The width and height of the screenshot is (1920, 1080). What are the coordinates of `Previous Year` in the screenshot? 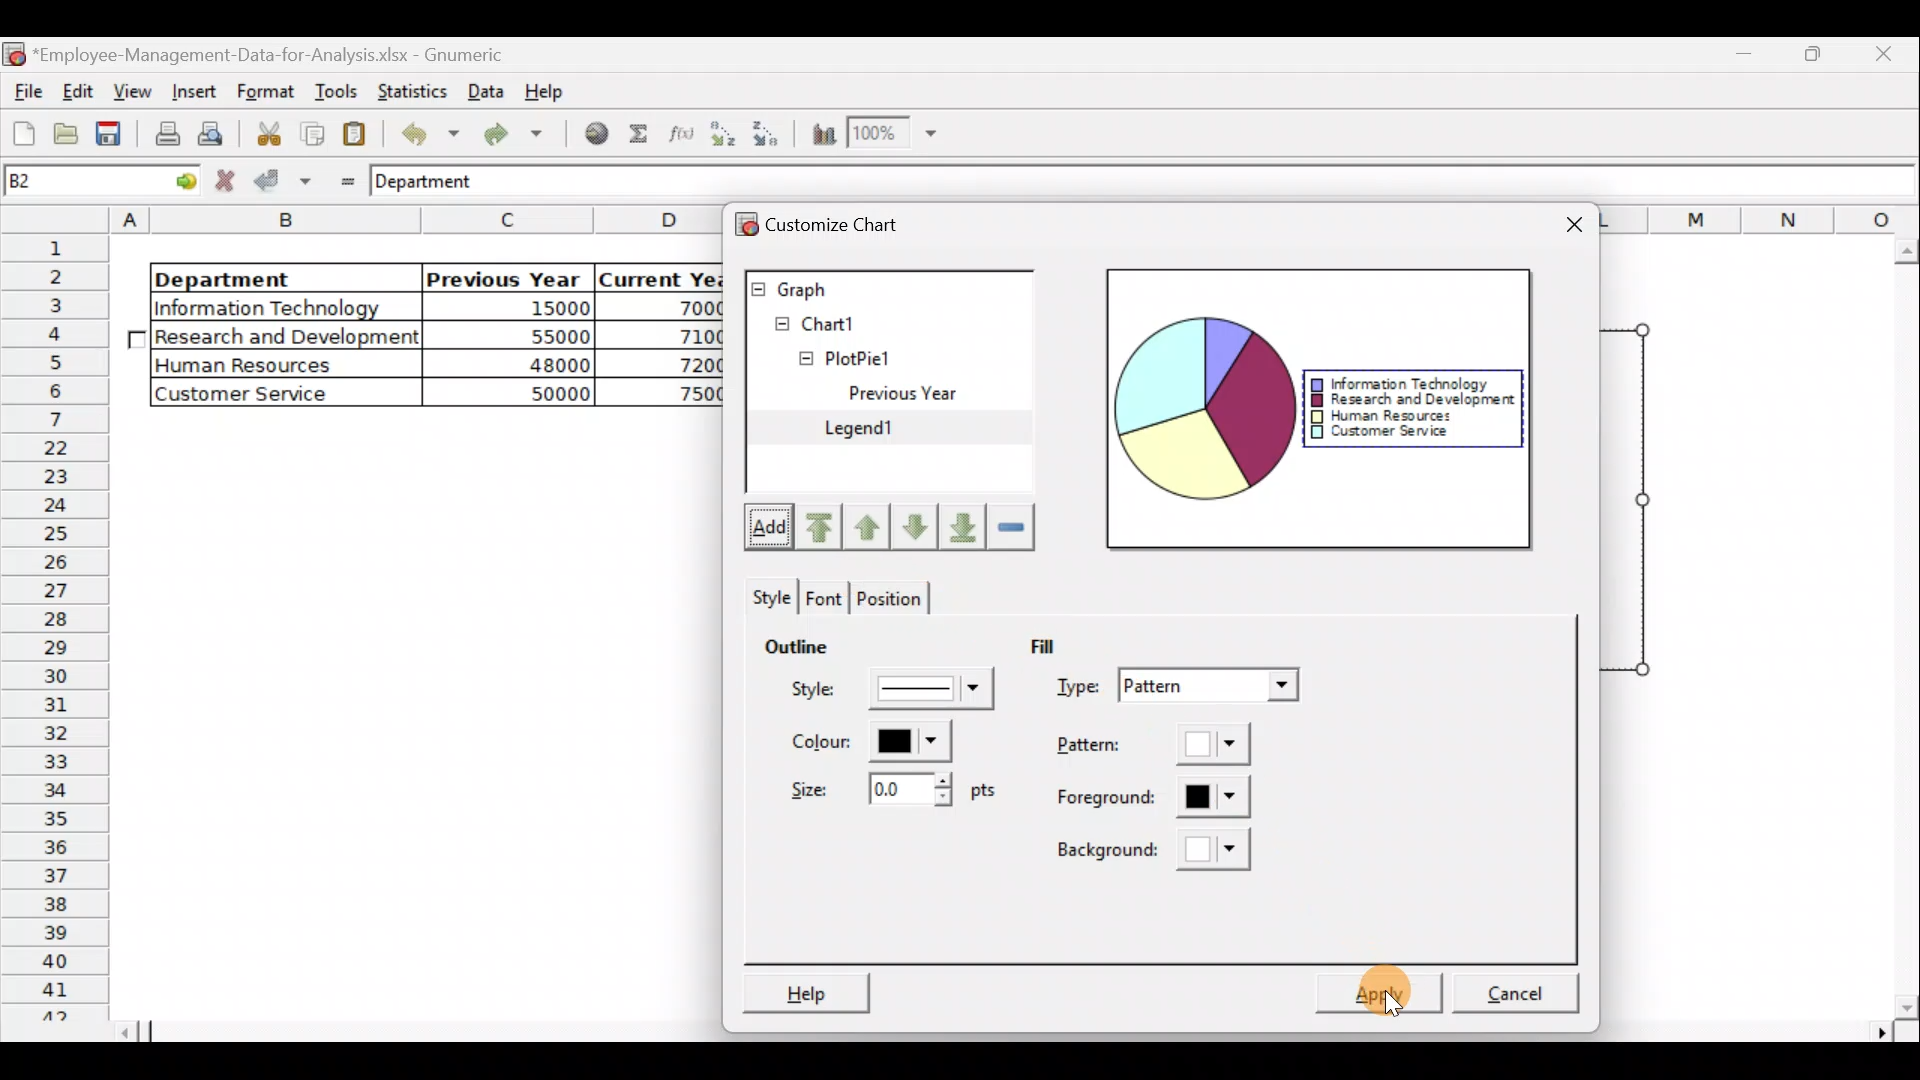 It's located at (946, 394).